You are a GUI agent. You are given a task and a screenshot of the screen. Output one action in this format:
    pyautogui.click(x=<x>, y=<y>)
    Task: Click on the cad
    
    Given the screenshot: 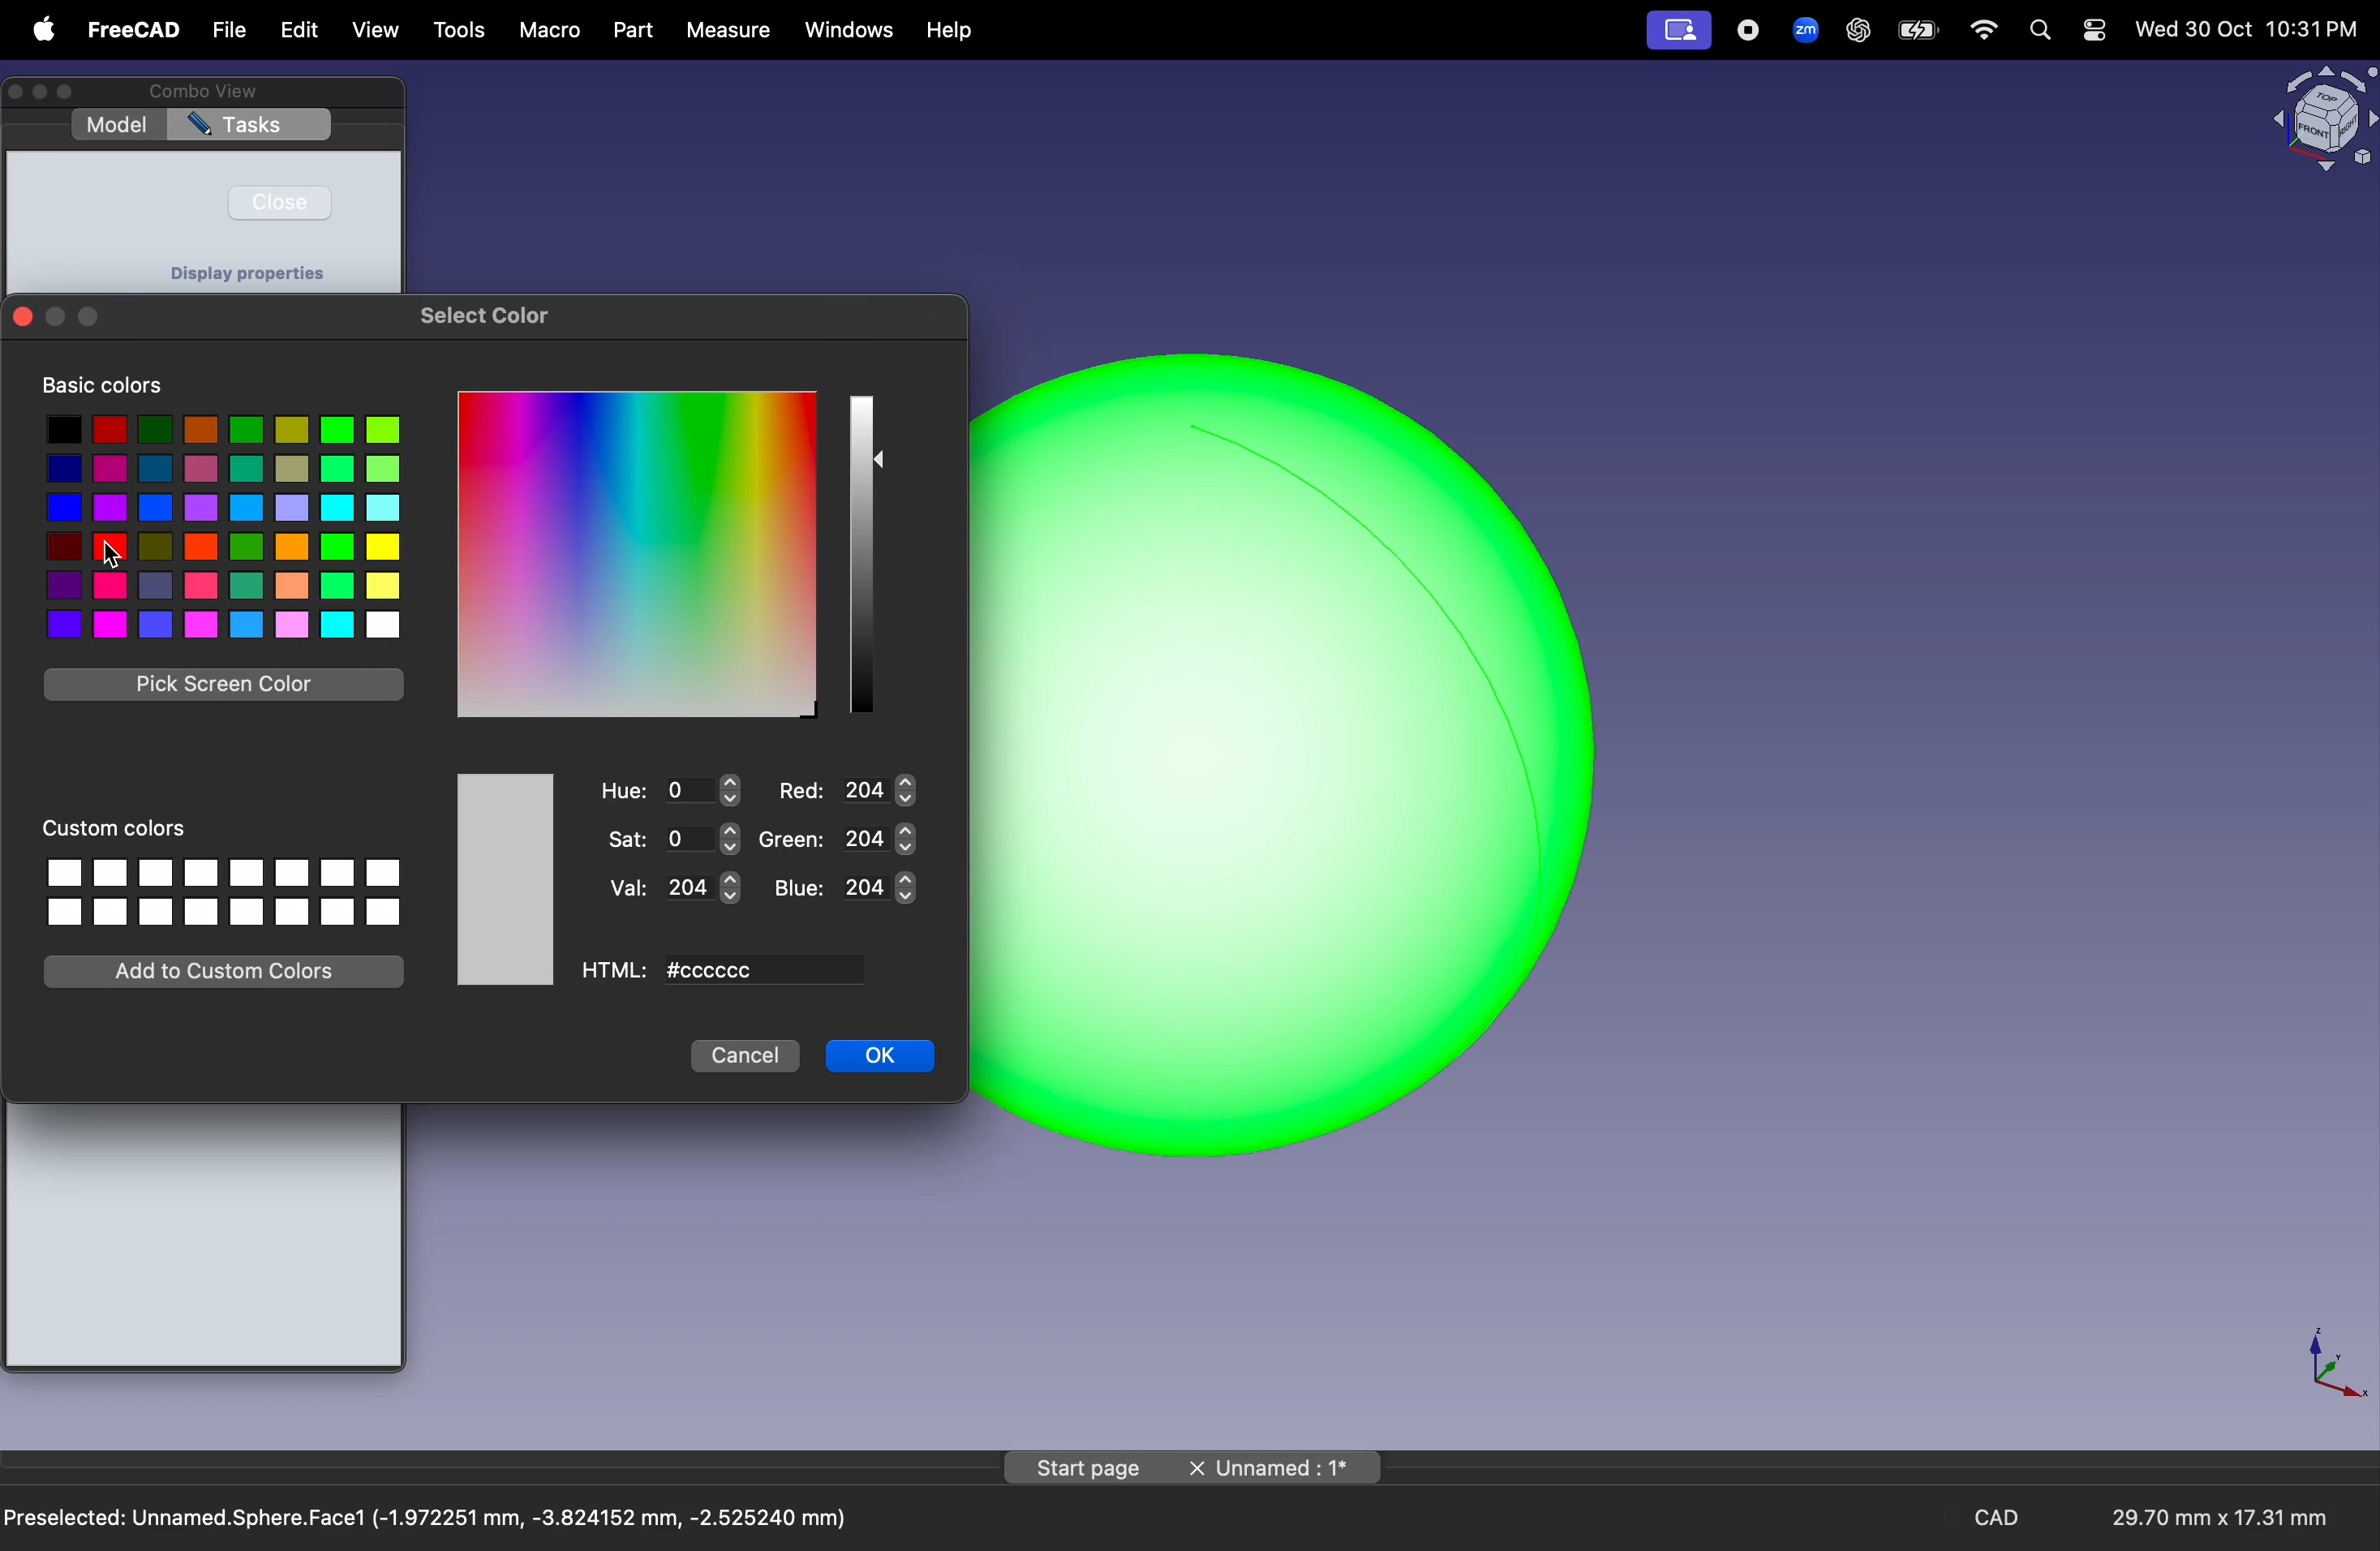 What is the action you would take?
    pyautogui.click(x=2004, y=1518)
    